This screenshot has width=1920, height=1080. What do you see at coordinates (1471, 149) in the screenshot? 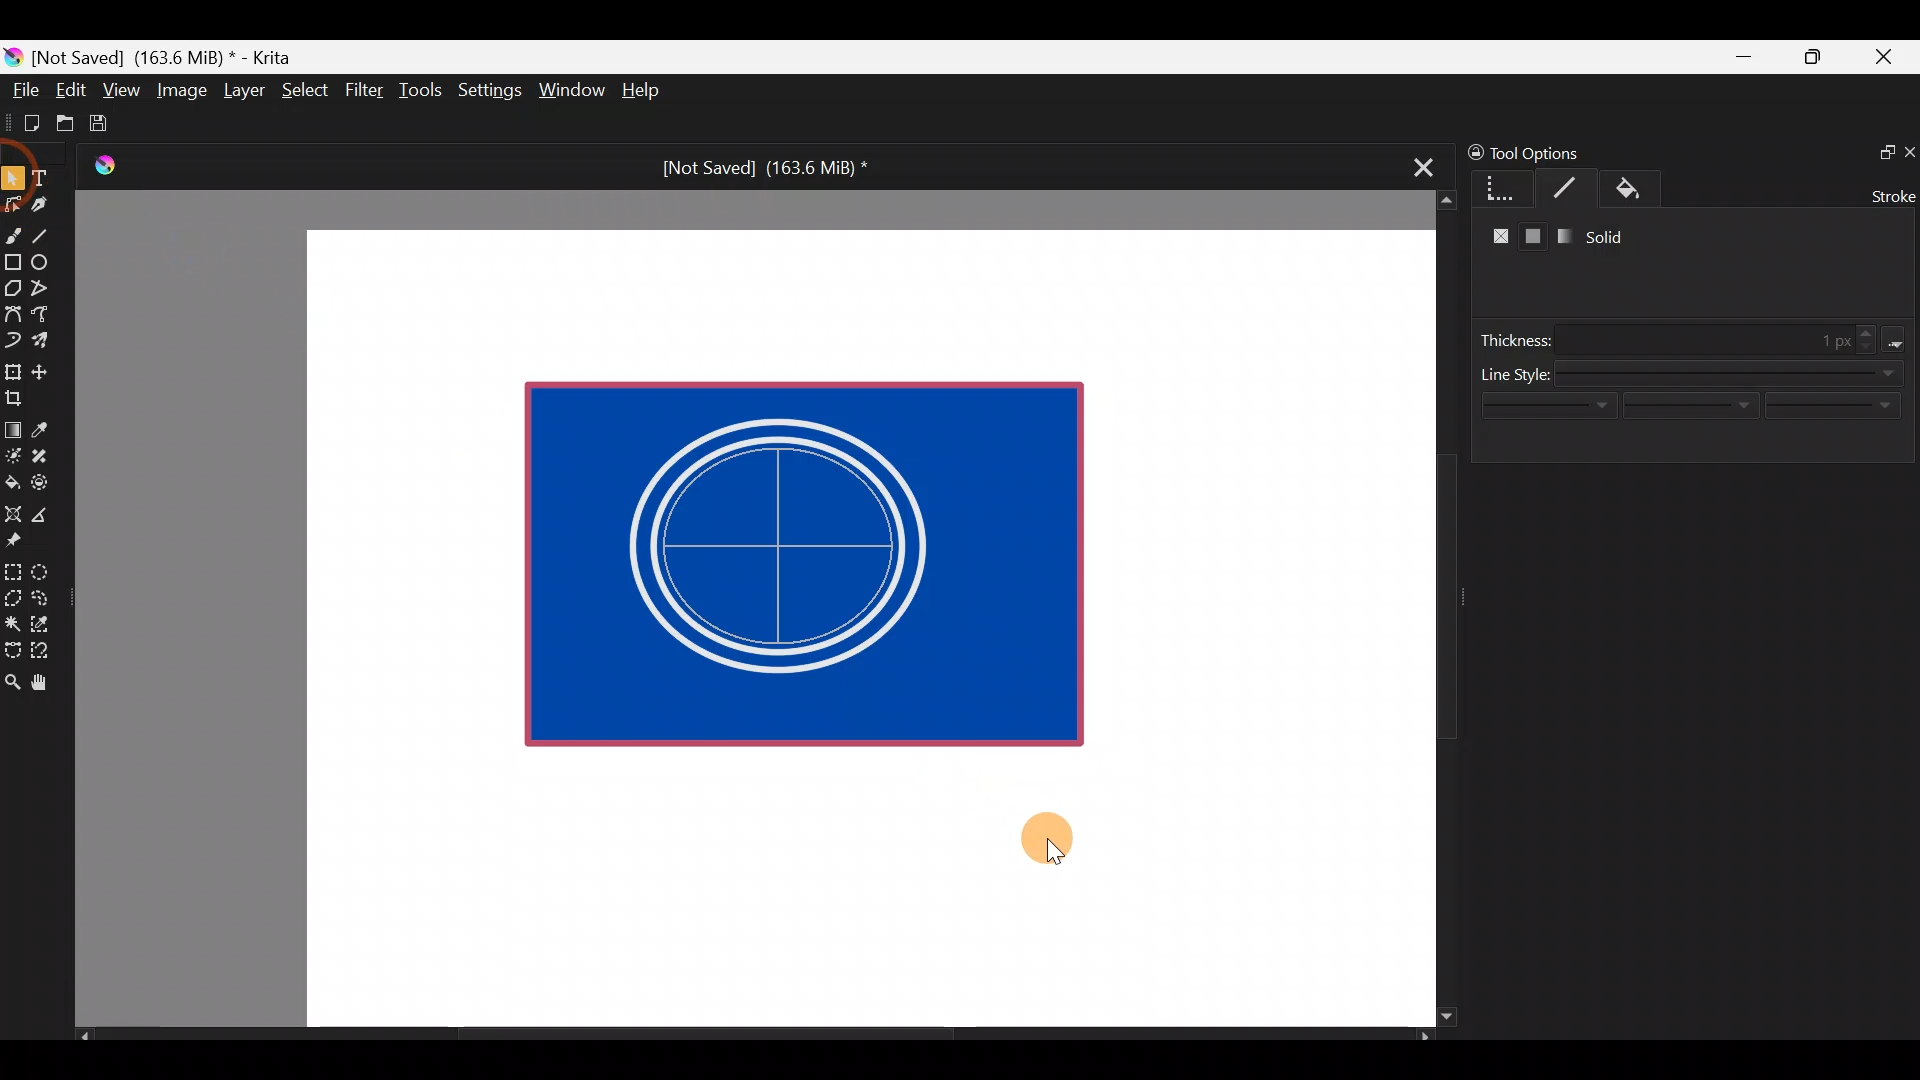
I see `Lock/unlock docker` at bounding box center [1471, 149].